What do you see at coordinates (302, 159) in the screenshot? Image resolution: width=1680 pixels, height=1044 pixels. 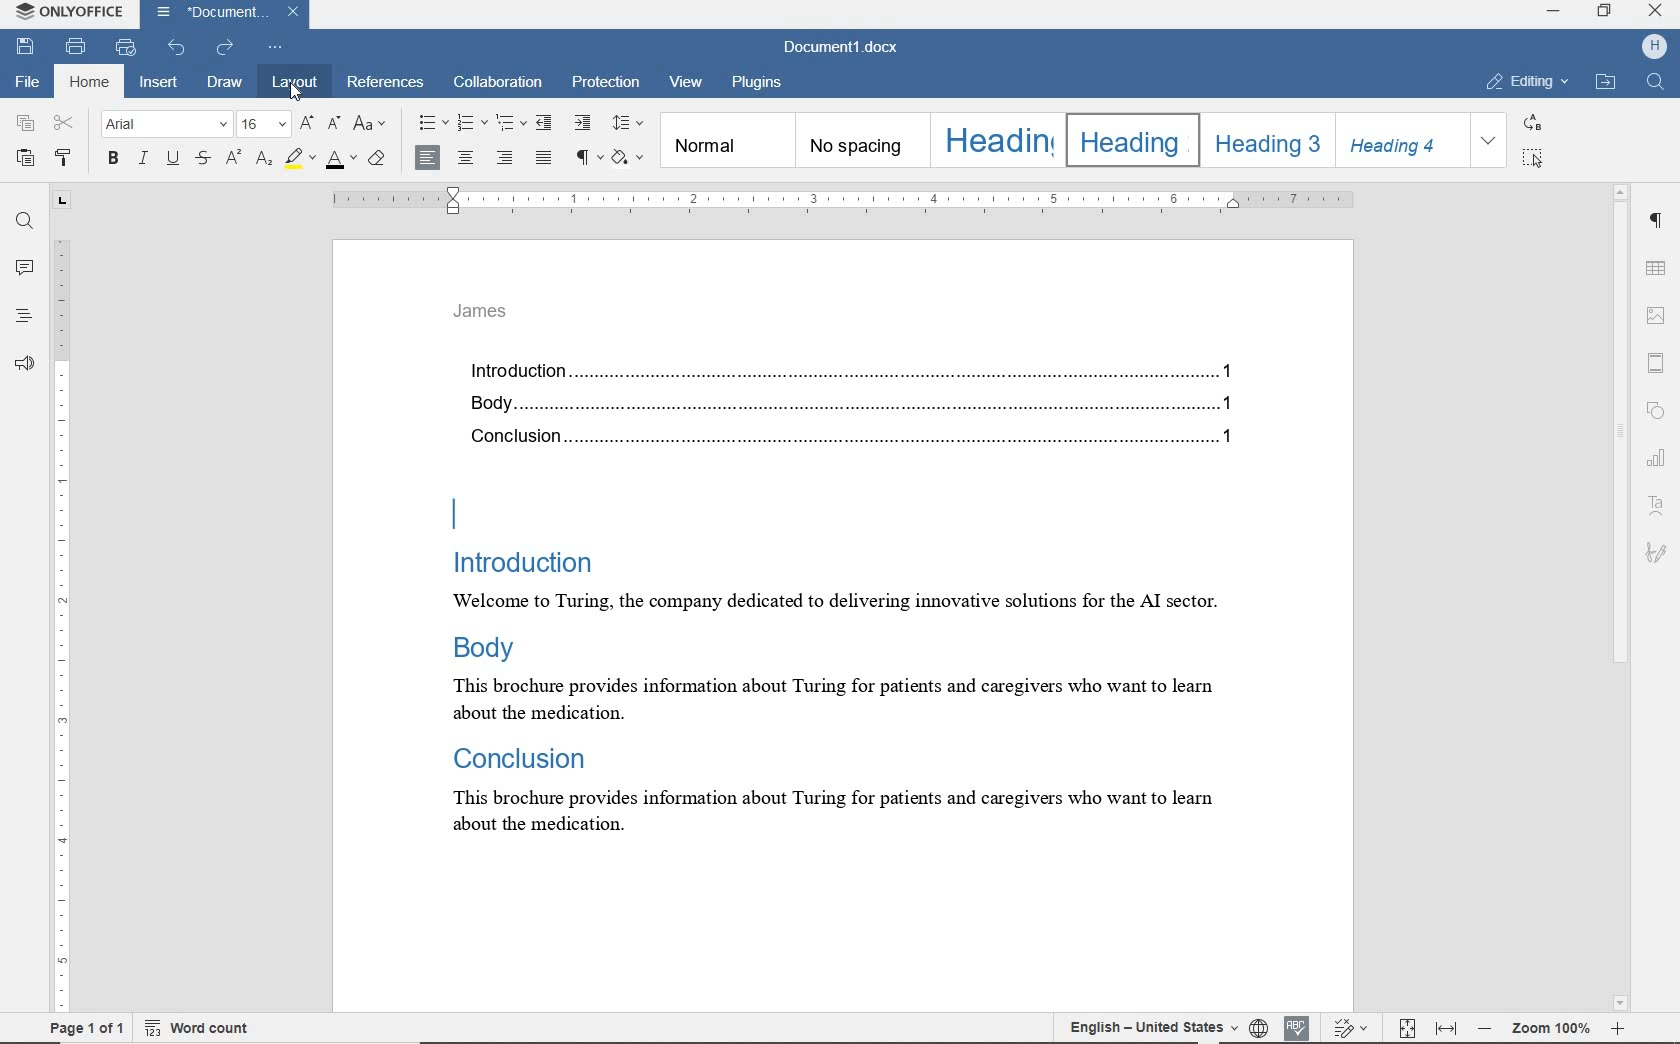 I see `highlight color` at bounding box center [302, 159].